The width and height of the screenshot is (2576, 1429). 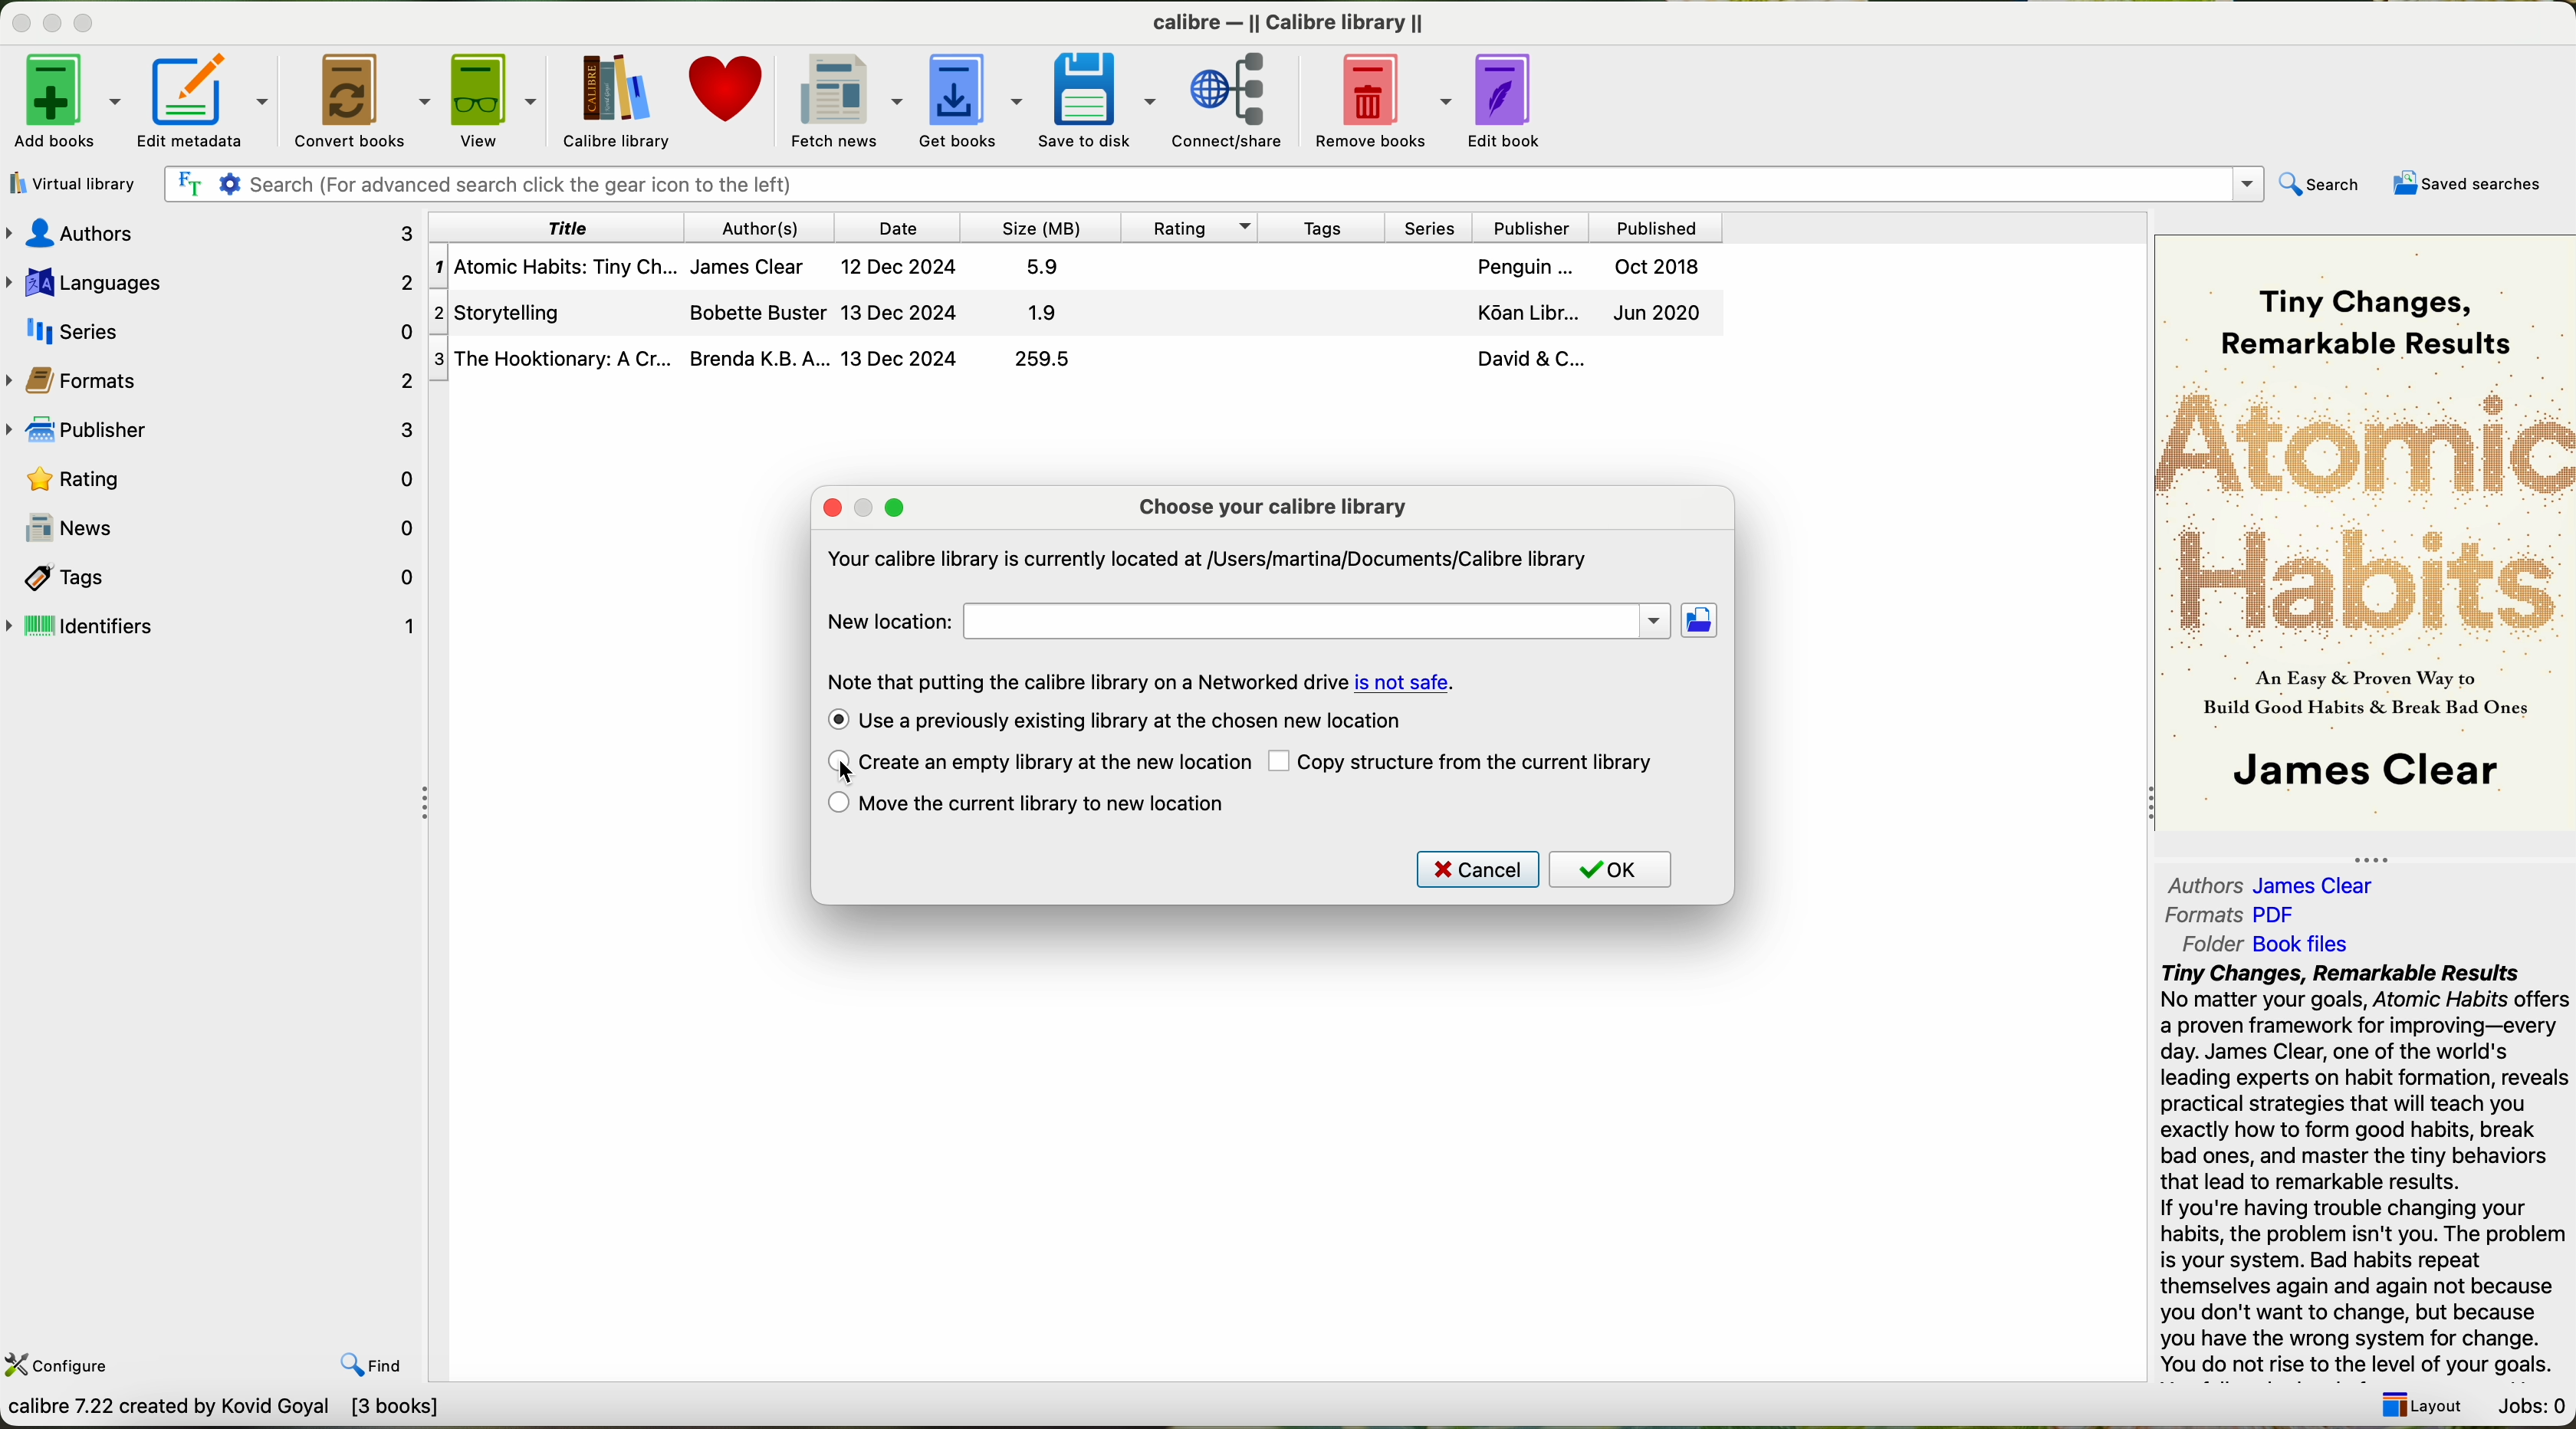 I want to click on | Fr ¢ Search (For advanced search click the gear icon to the left), so click(x=1206, y=182).